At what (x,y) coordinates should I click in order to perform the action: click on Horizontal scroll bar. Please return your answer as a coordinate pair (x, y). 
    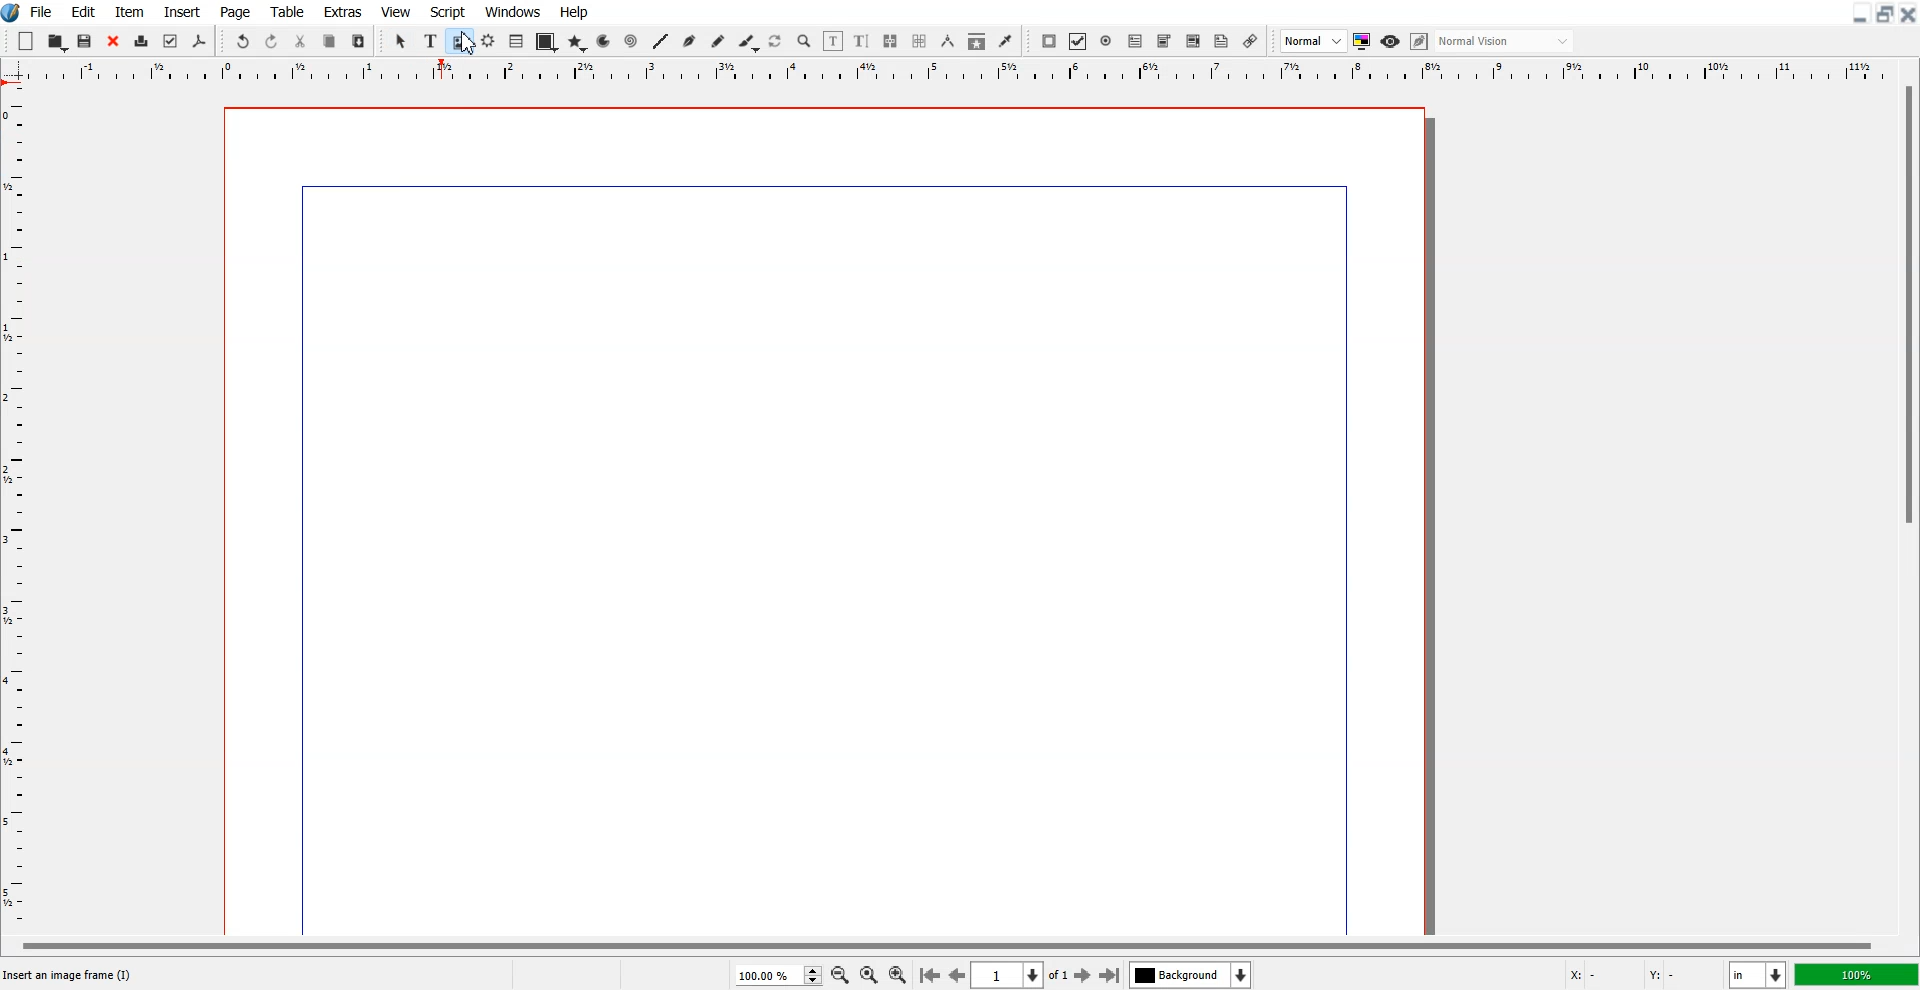
    Looking at the image, I should click on (942, 943).